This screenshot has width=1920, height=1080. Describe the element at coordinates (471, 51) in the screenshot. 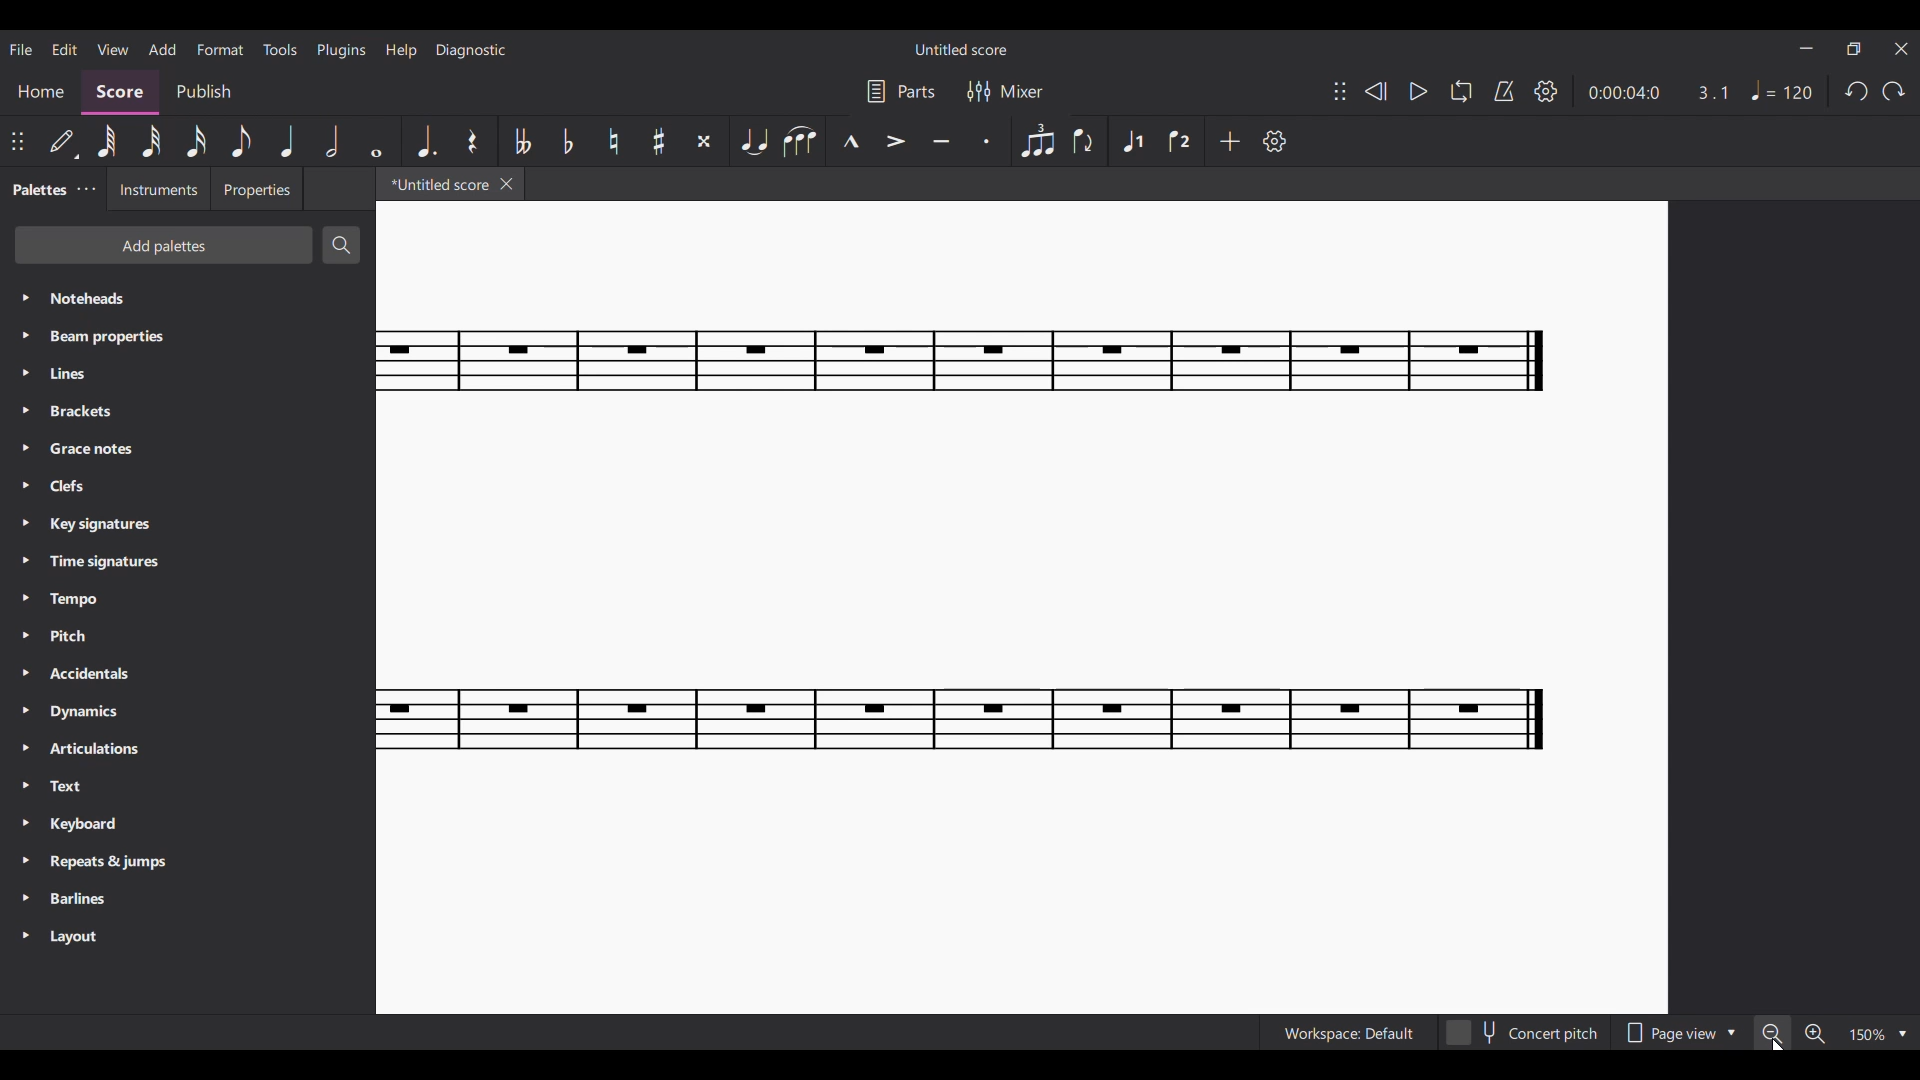

I see `Diagnostic menu` at that location.